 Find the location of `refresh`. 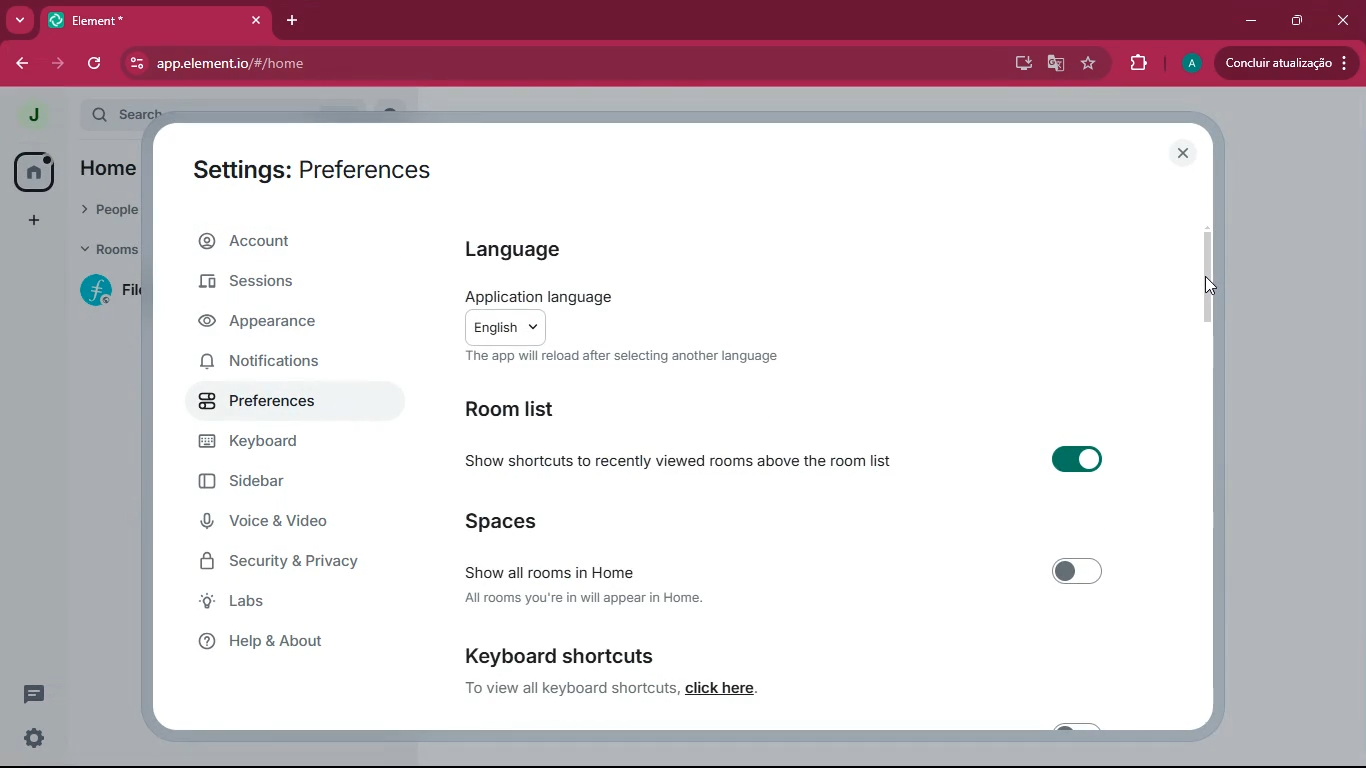

refresh is located at coordinates (97, 62).